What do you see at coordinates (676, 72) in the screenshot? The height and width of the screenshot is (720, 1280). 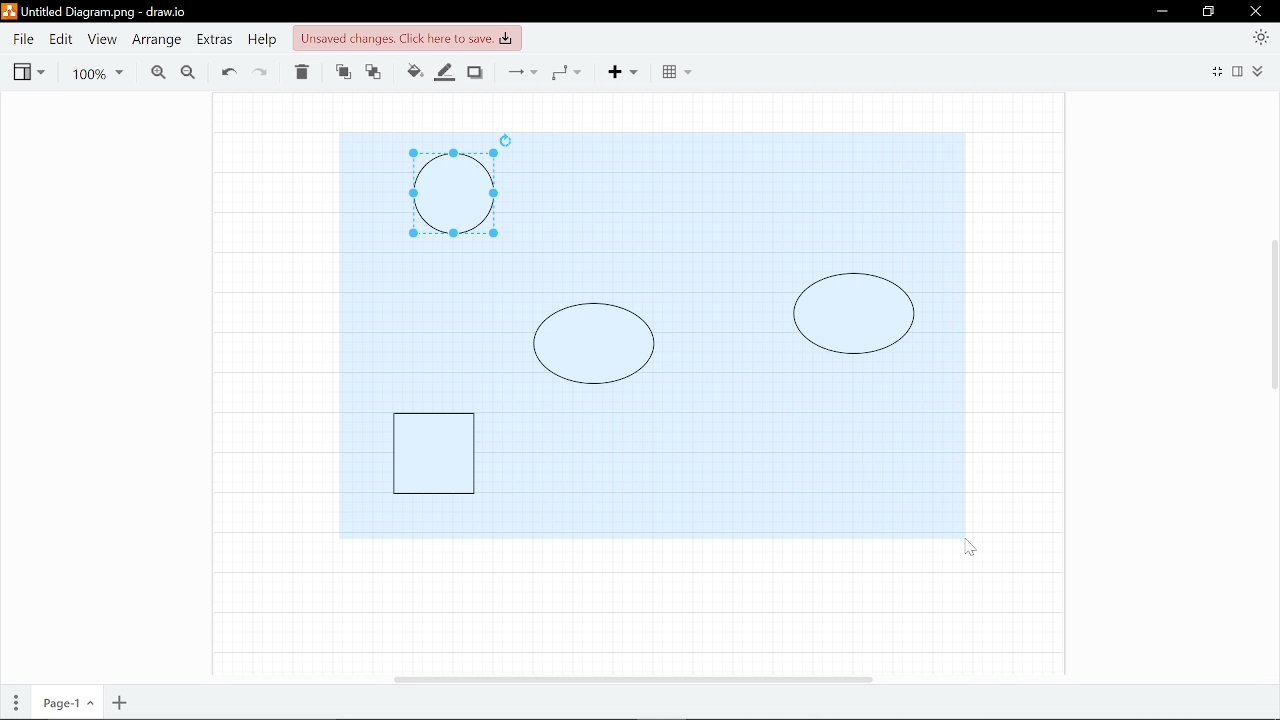 I see `Table` at bounding box center [676, 72].